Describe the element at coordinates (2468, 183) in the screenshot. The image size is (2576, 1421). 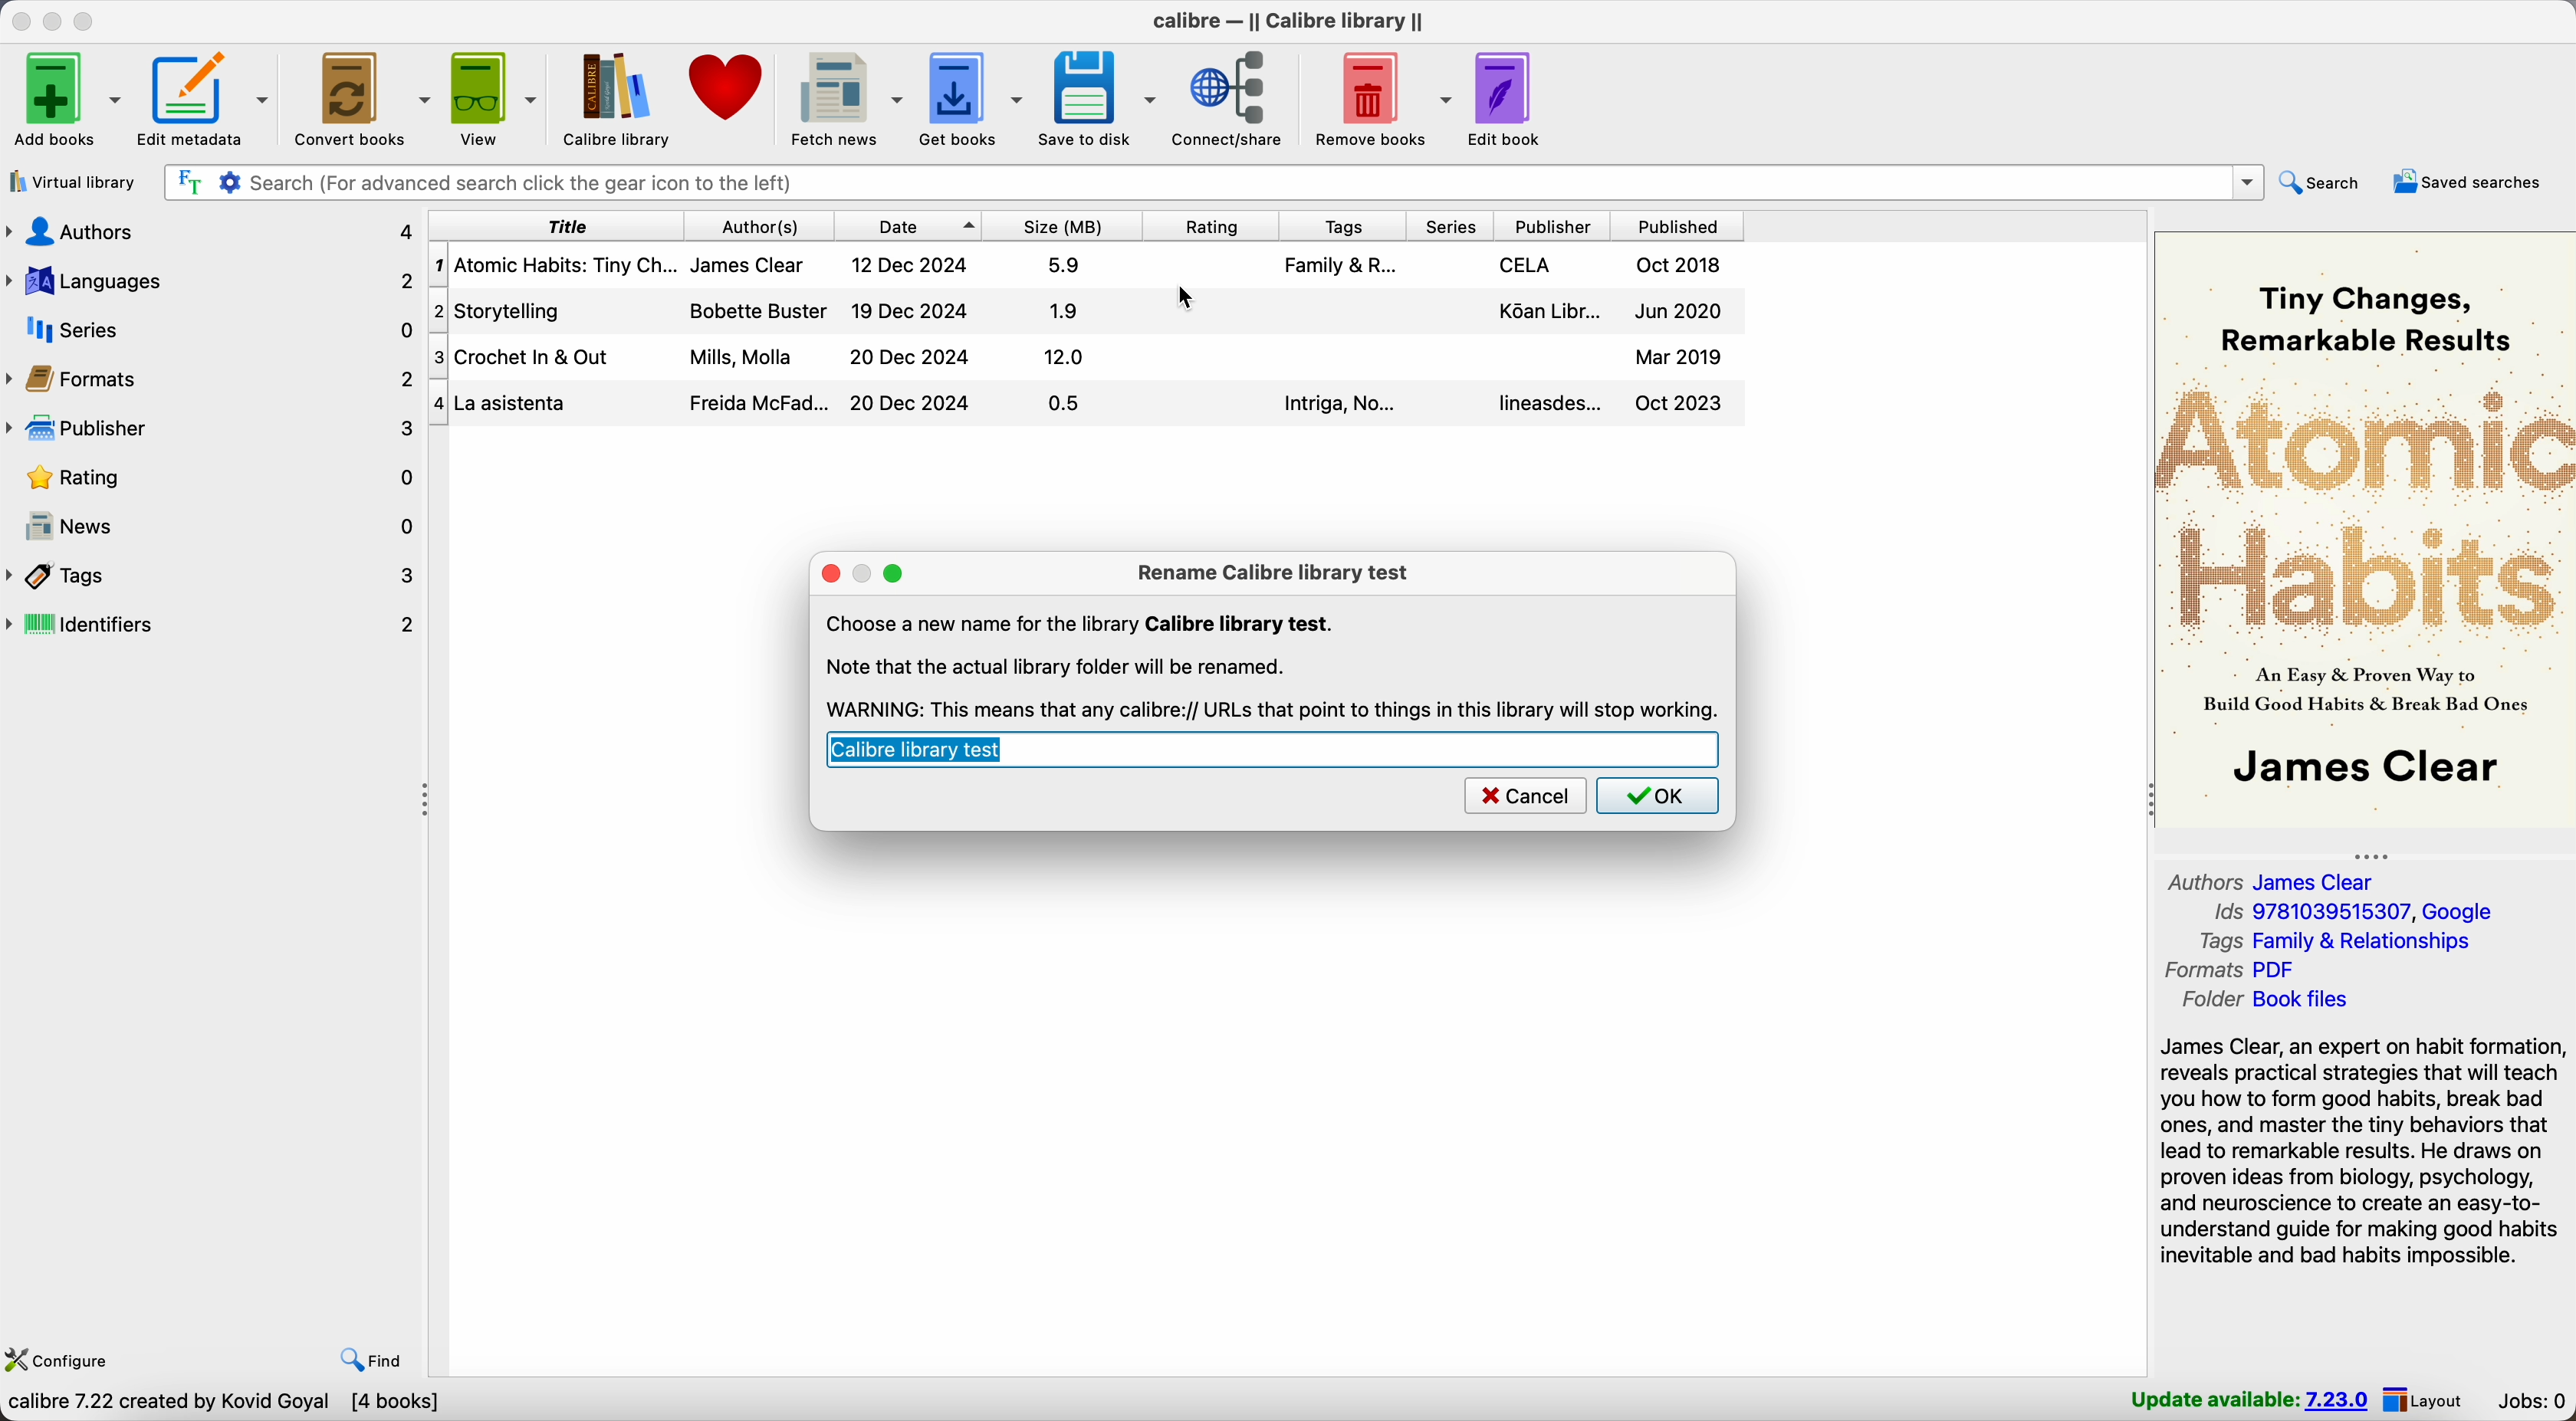
I see `saved searches` at that location.